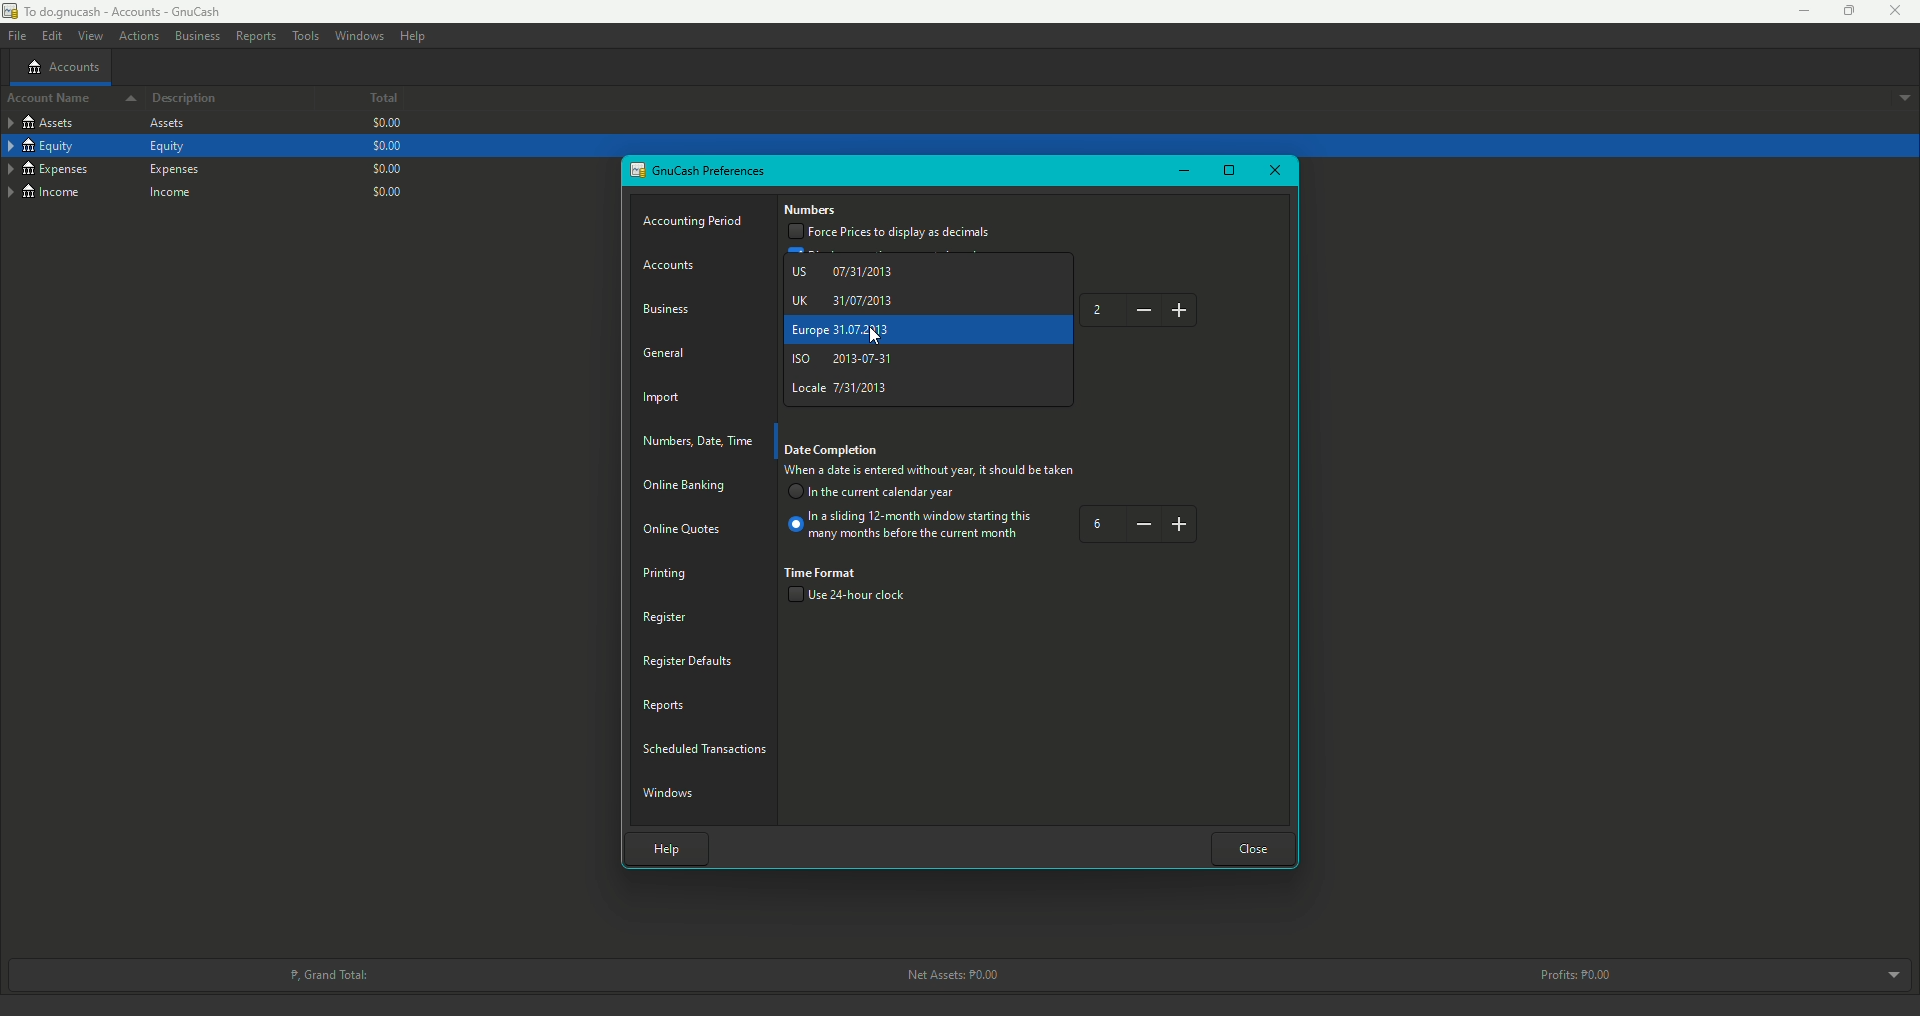 The image size is (1920, 1016). Describe the element at coordinates (327, 973) in the screenshot. I see `Grand Total` at that location.